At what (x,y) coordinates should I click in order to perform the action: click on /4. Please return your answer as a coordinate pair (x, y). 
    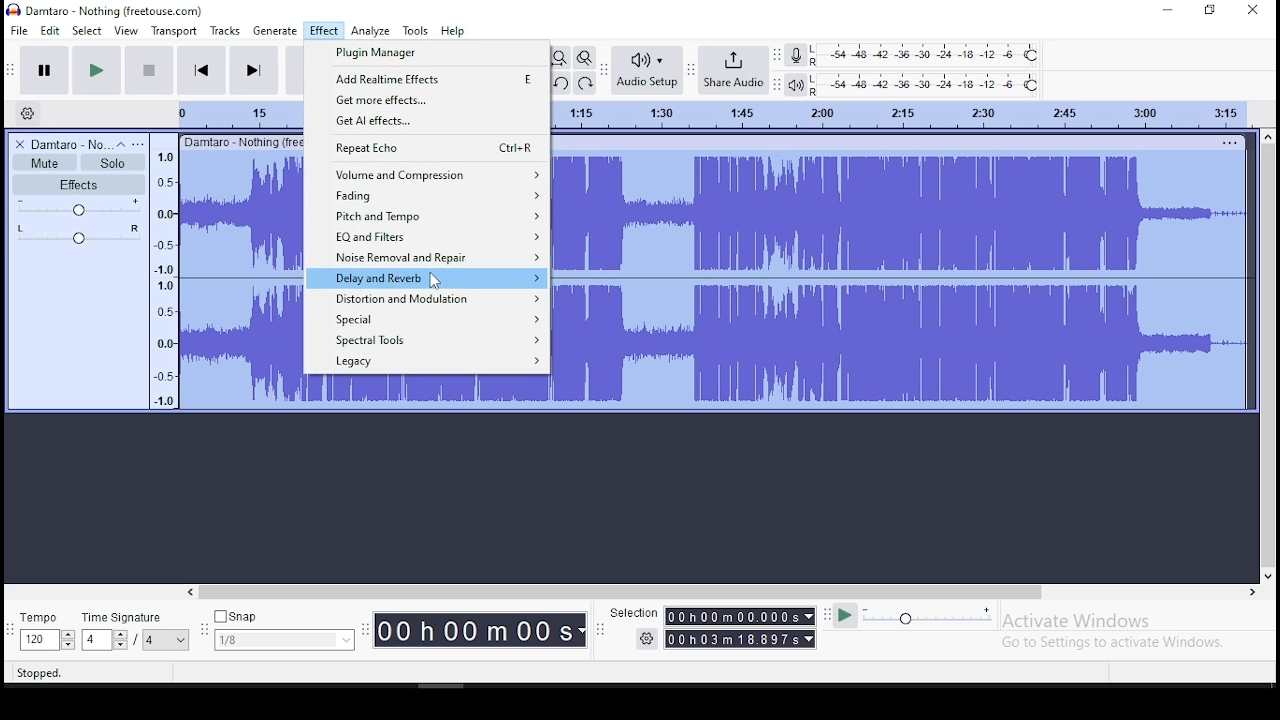
    Looking at the image, I should click on (147, 641).